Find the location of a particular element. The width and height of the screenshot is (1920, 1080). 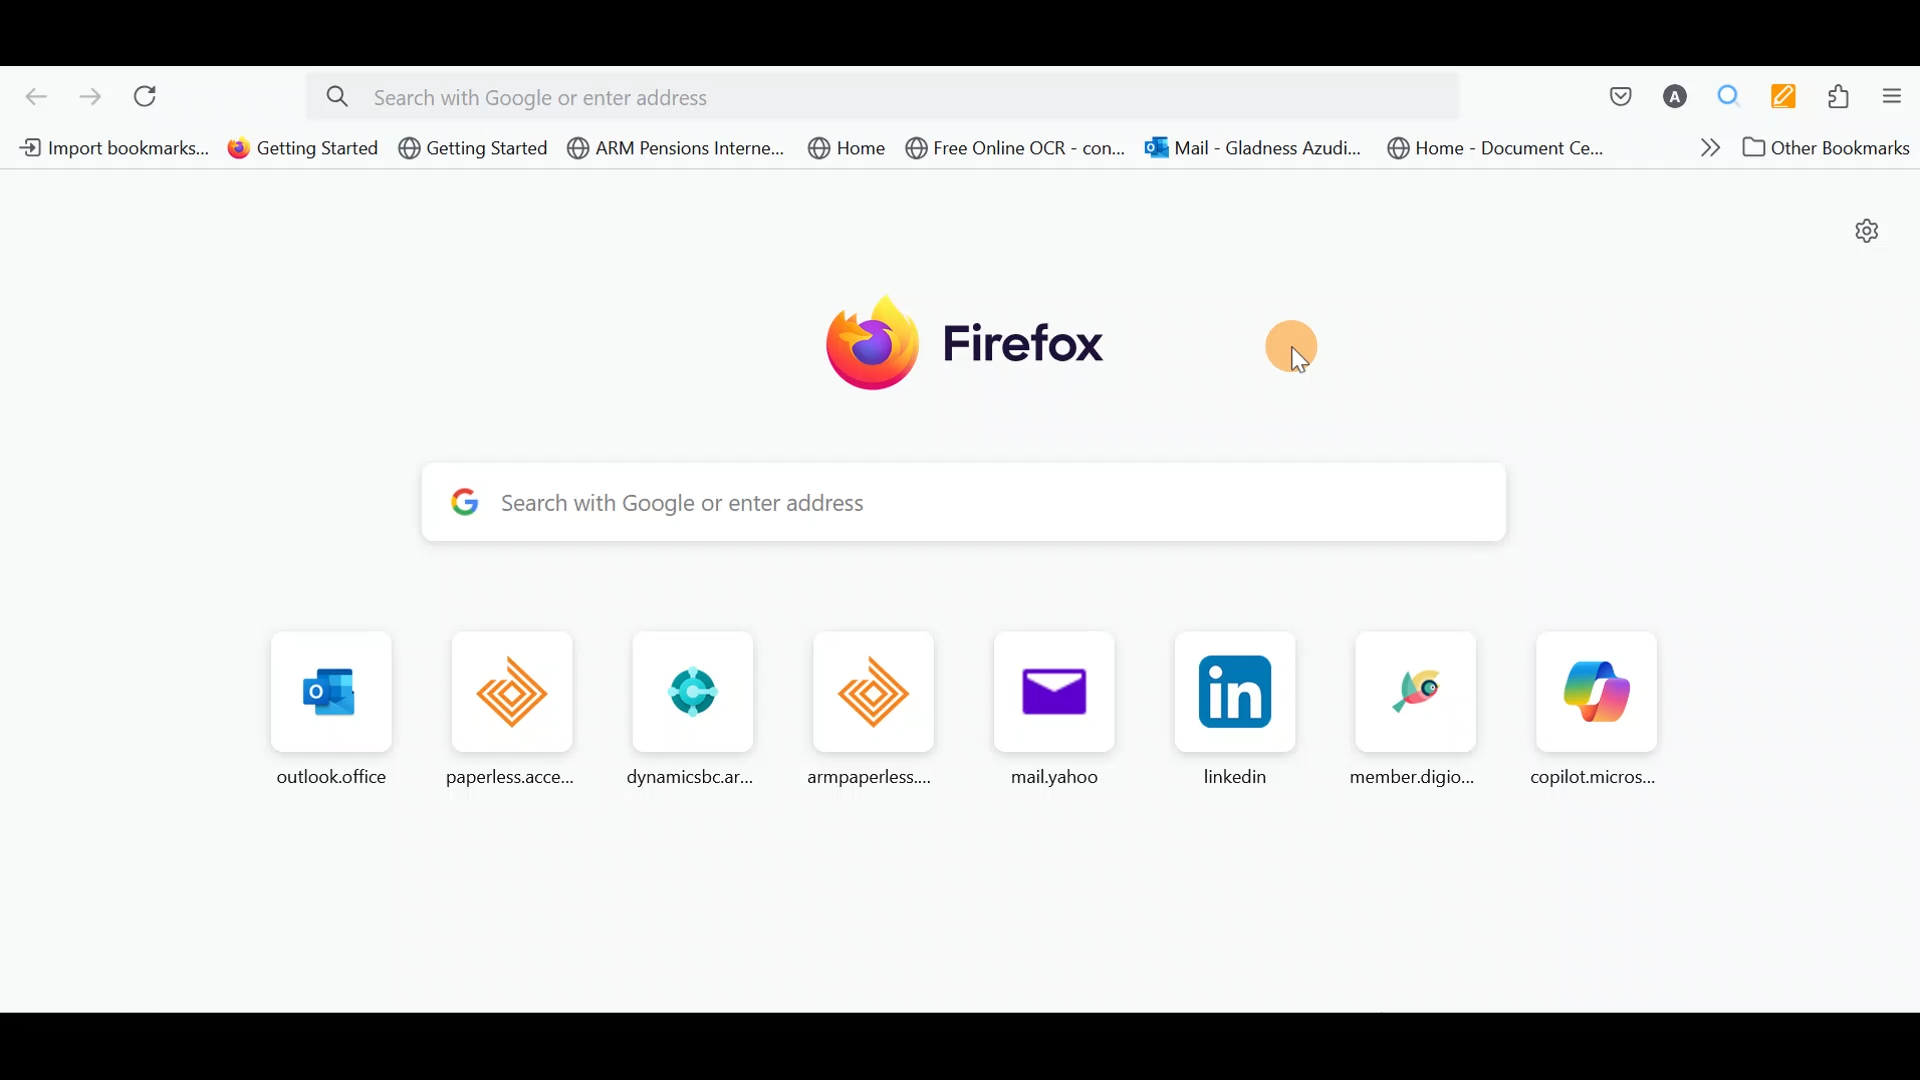

Extensions is located at coordinates (1843, 94).